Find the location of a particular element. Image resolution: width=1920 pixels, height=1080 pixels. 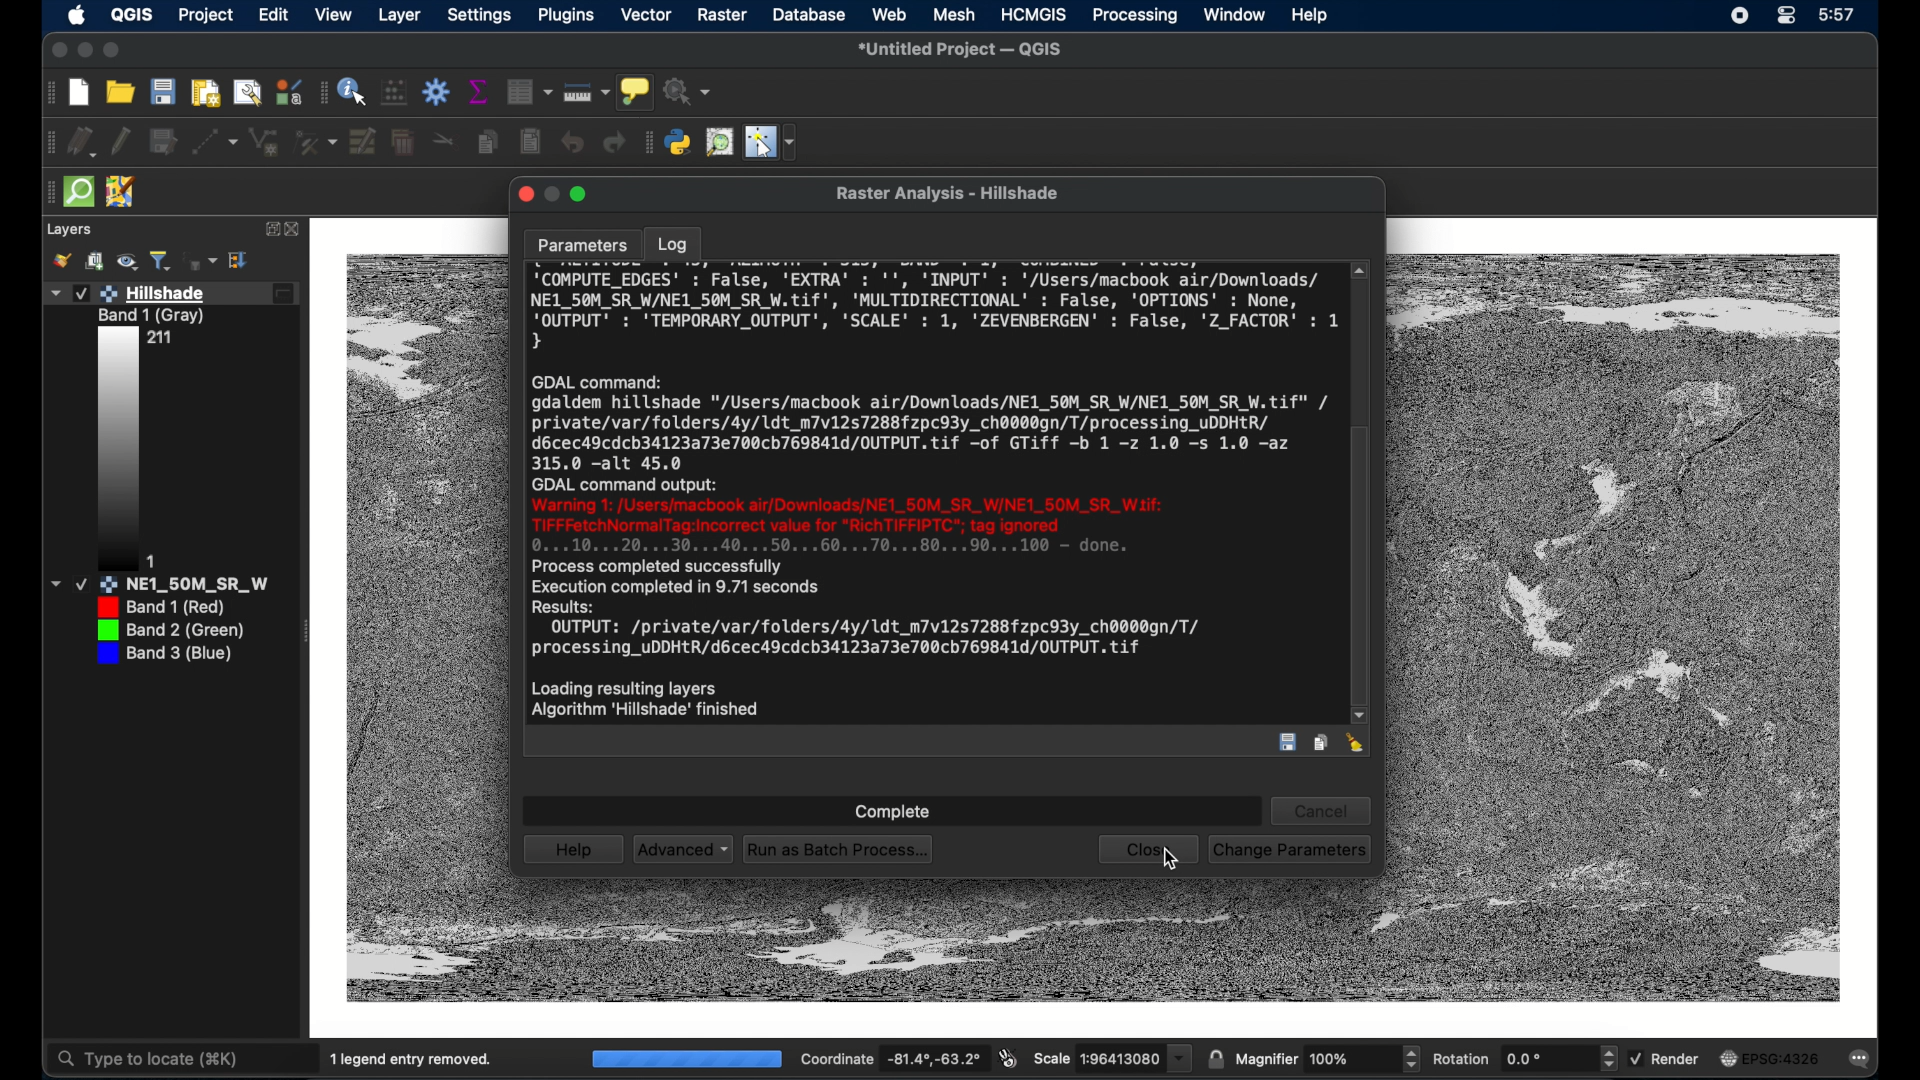

save log entry is located at coordinates (1287, 742).